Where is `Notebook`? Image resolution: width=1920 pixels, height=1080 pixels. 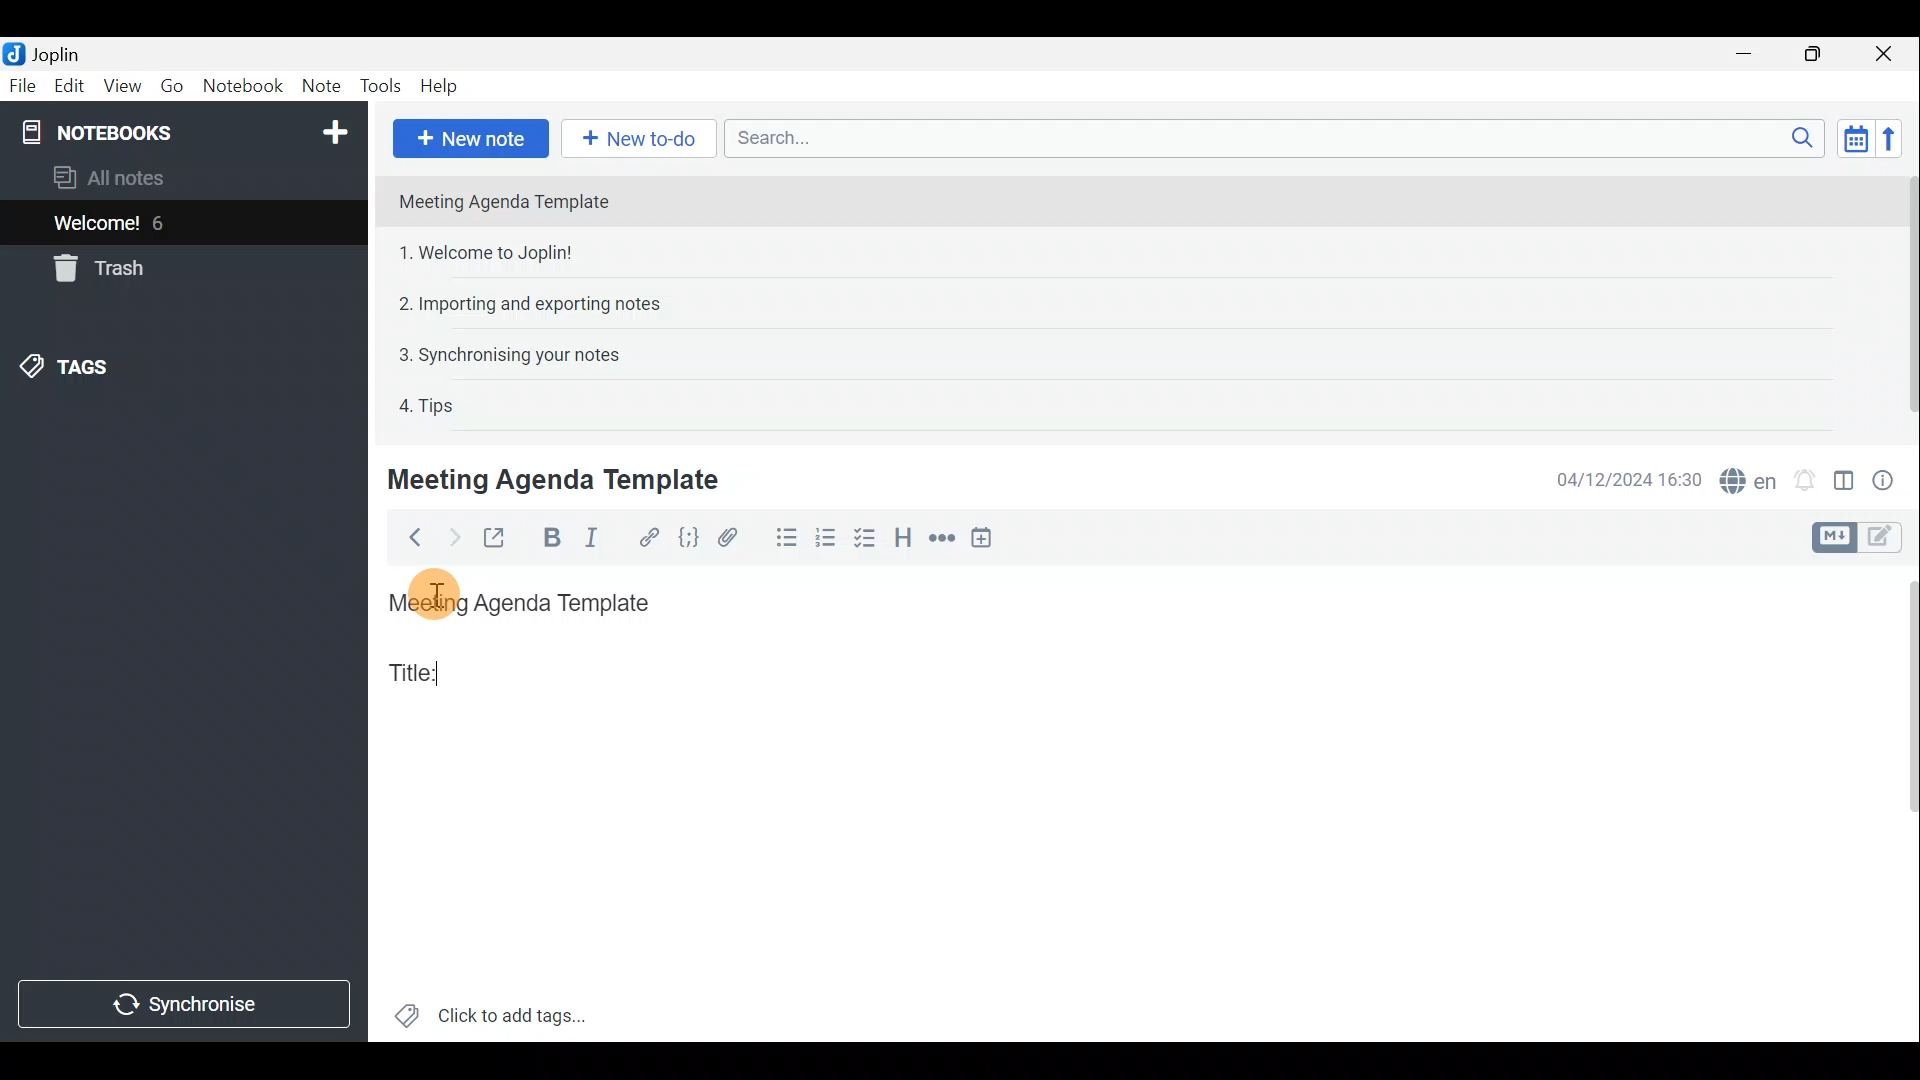
Notebook is located at coordinates (244, 85).